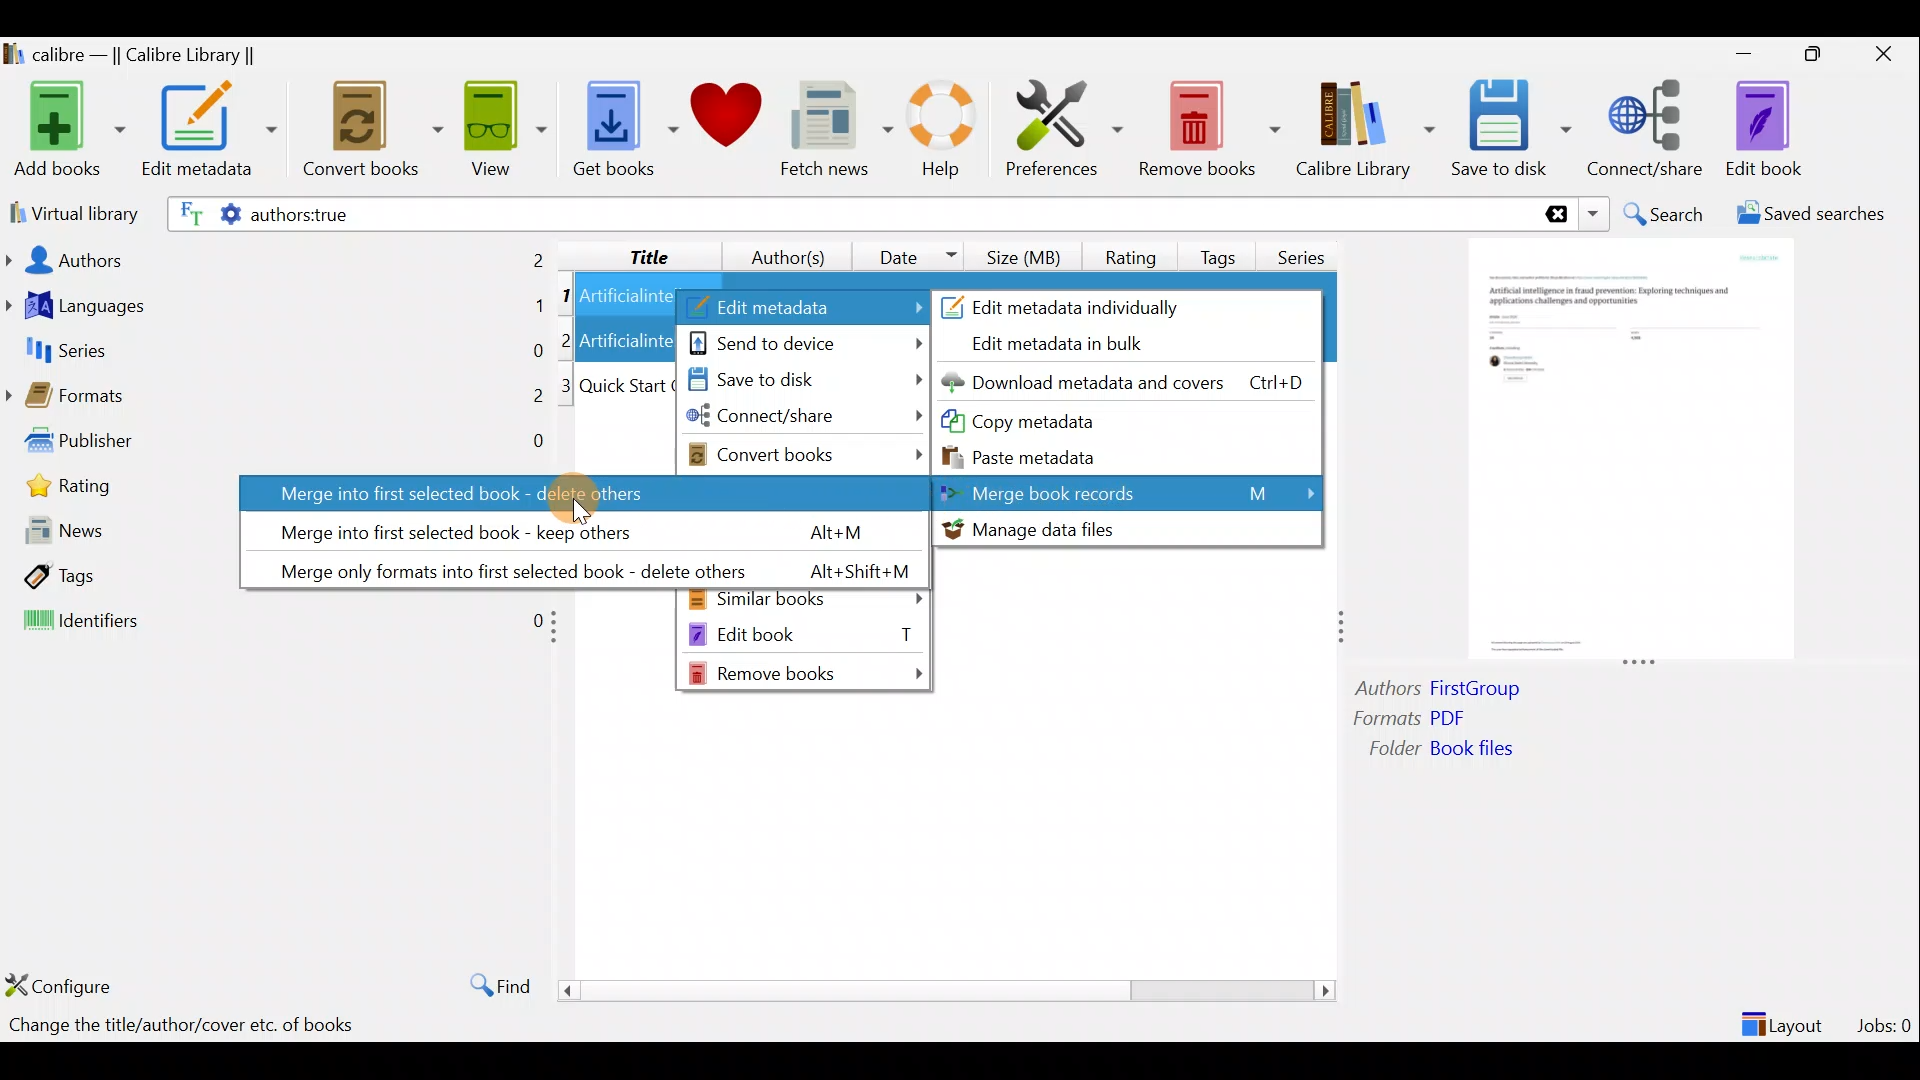  What do you see at coordinates (118, 492) in the screenshot?
I see `Rating` at bounding box center [118, 492].